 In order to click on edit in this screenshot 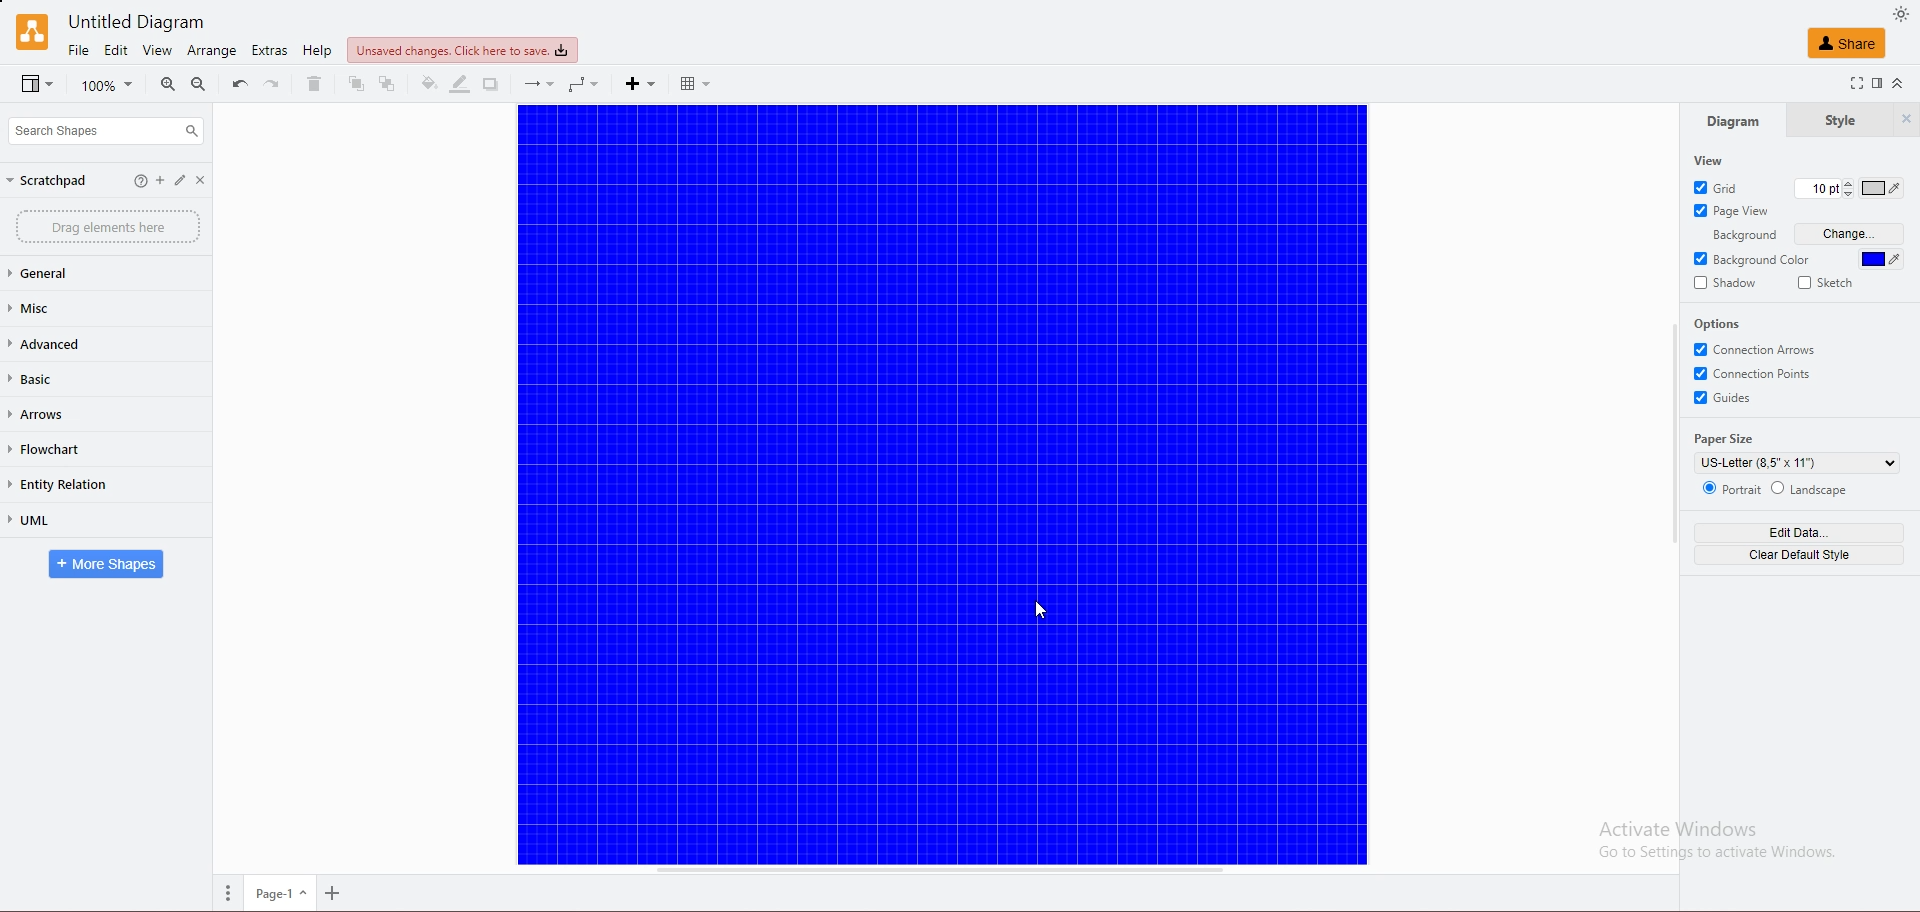, I will do `click(117, 50)`.